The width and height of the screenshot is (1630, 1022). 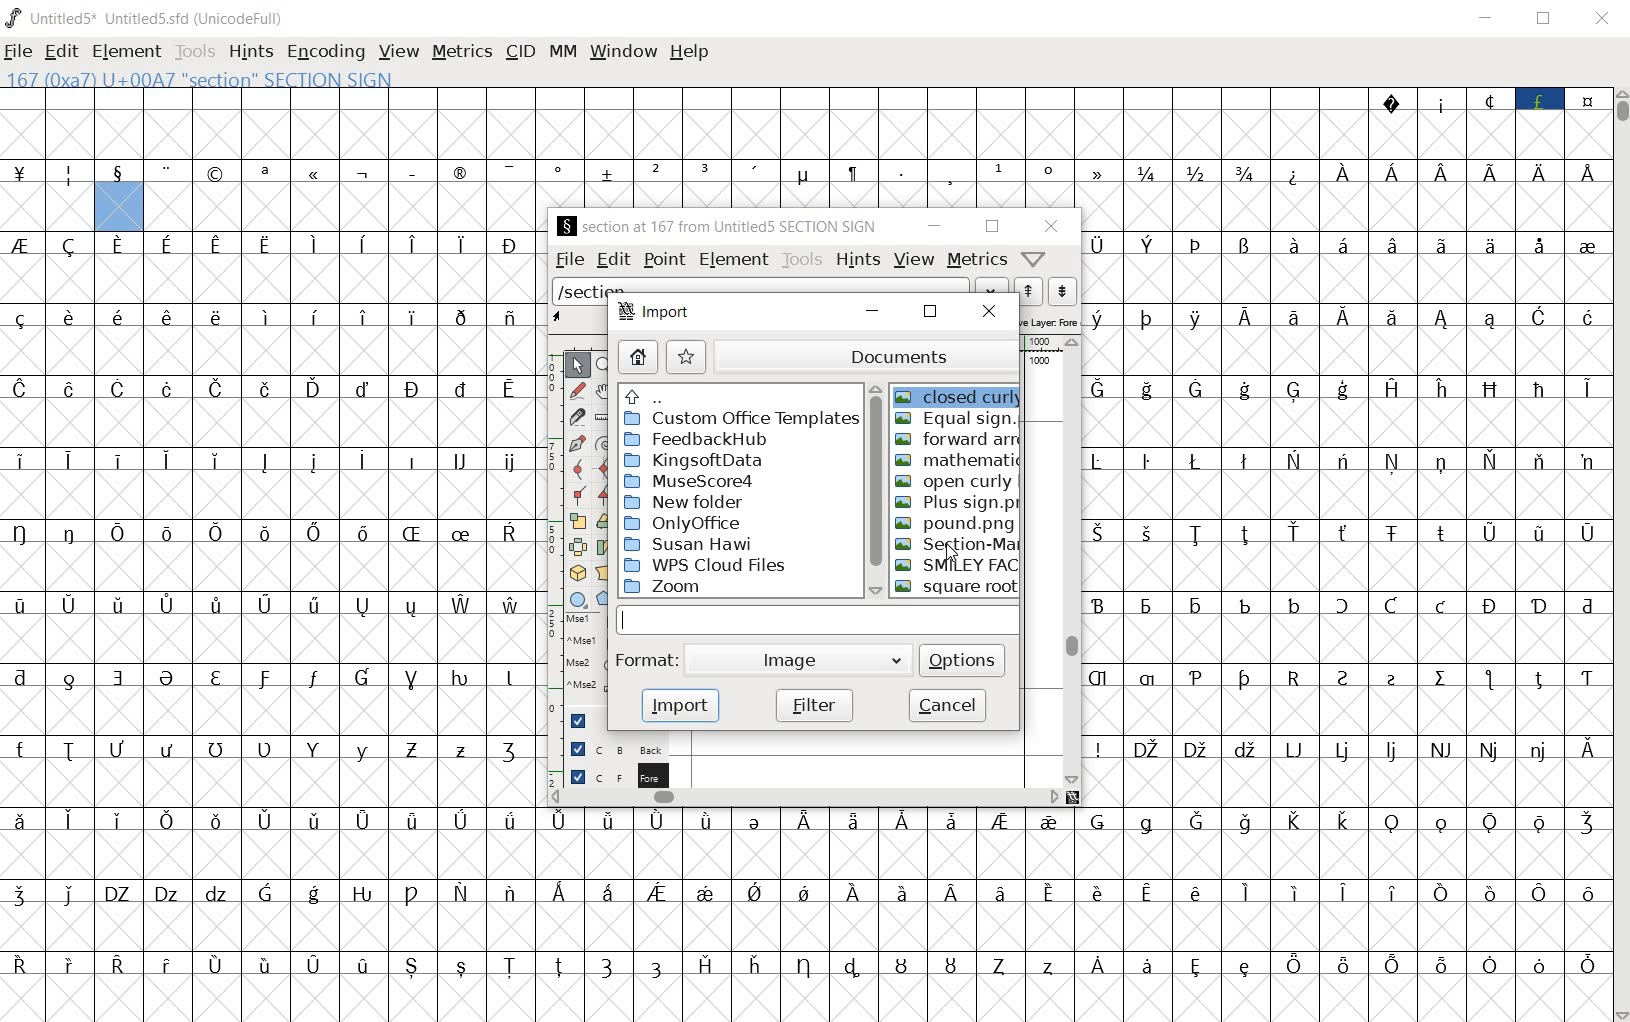 I want to click on empty cells, so click(x=1345, y=783).